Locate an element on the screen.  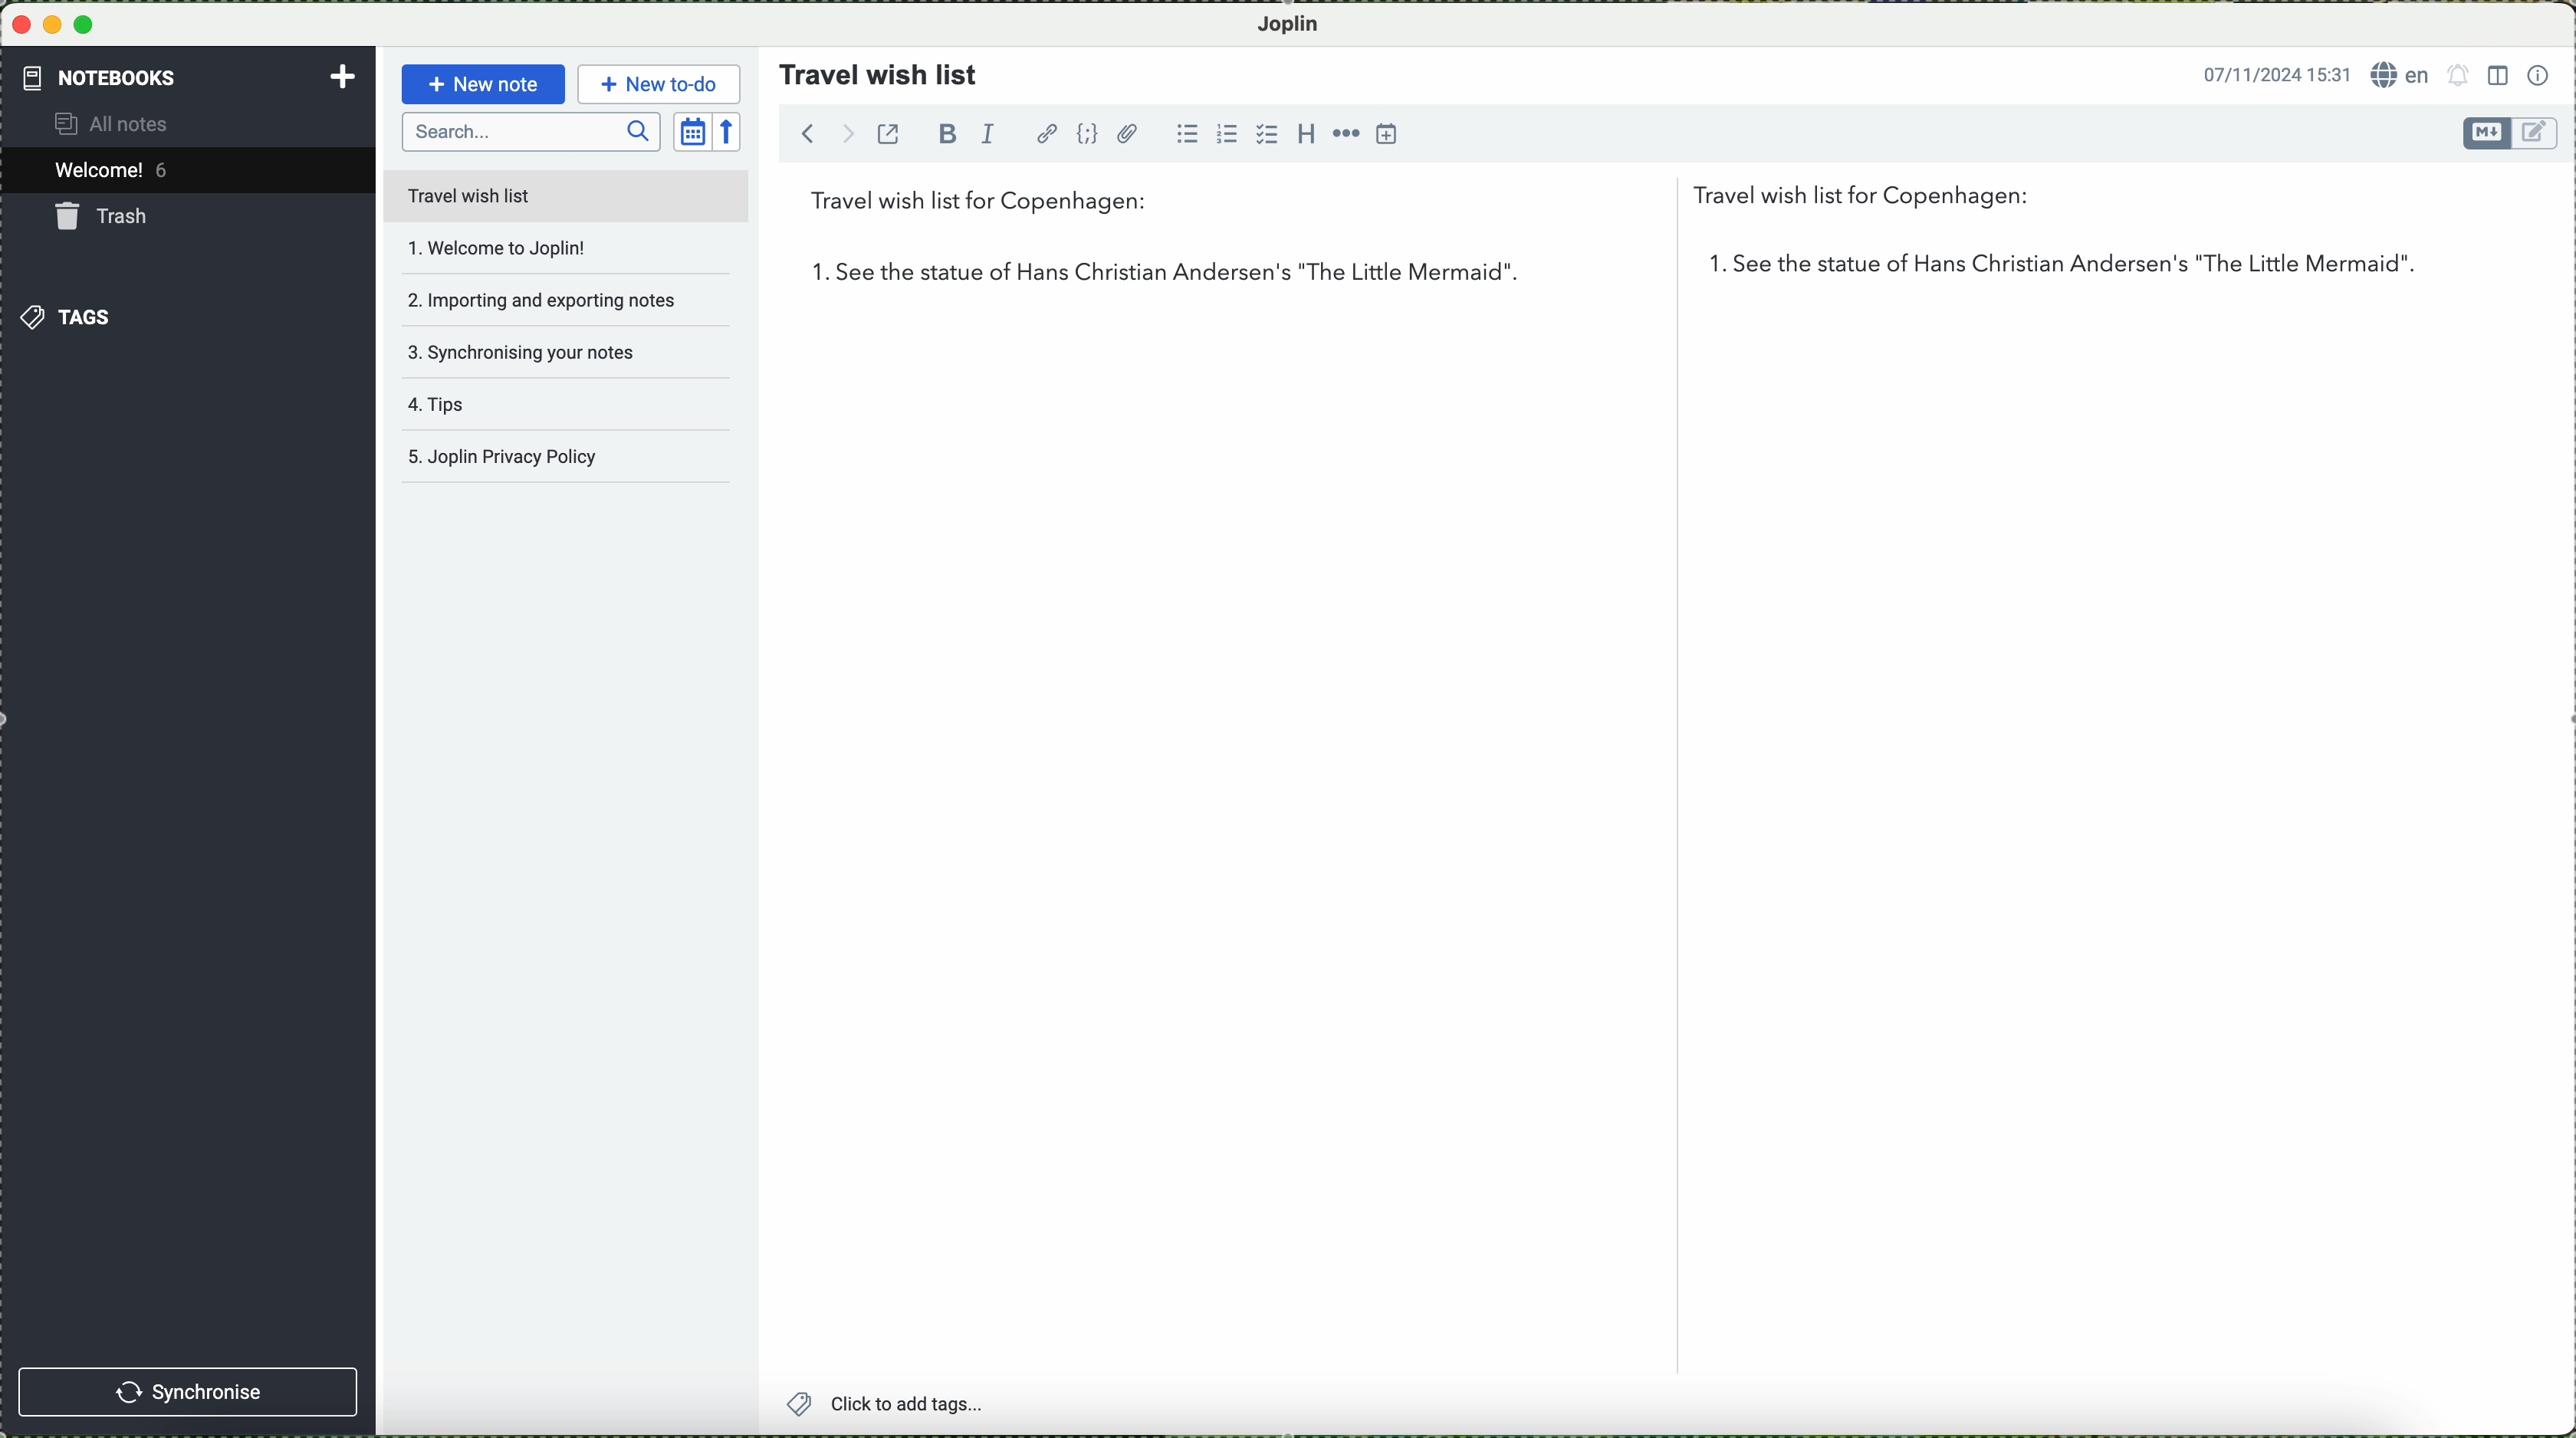
travel wish list file is located at coordinates (565, 195).